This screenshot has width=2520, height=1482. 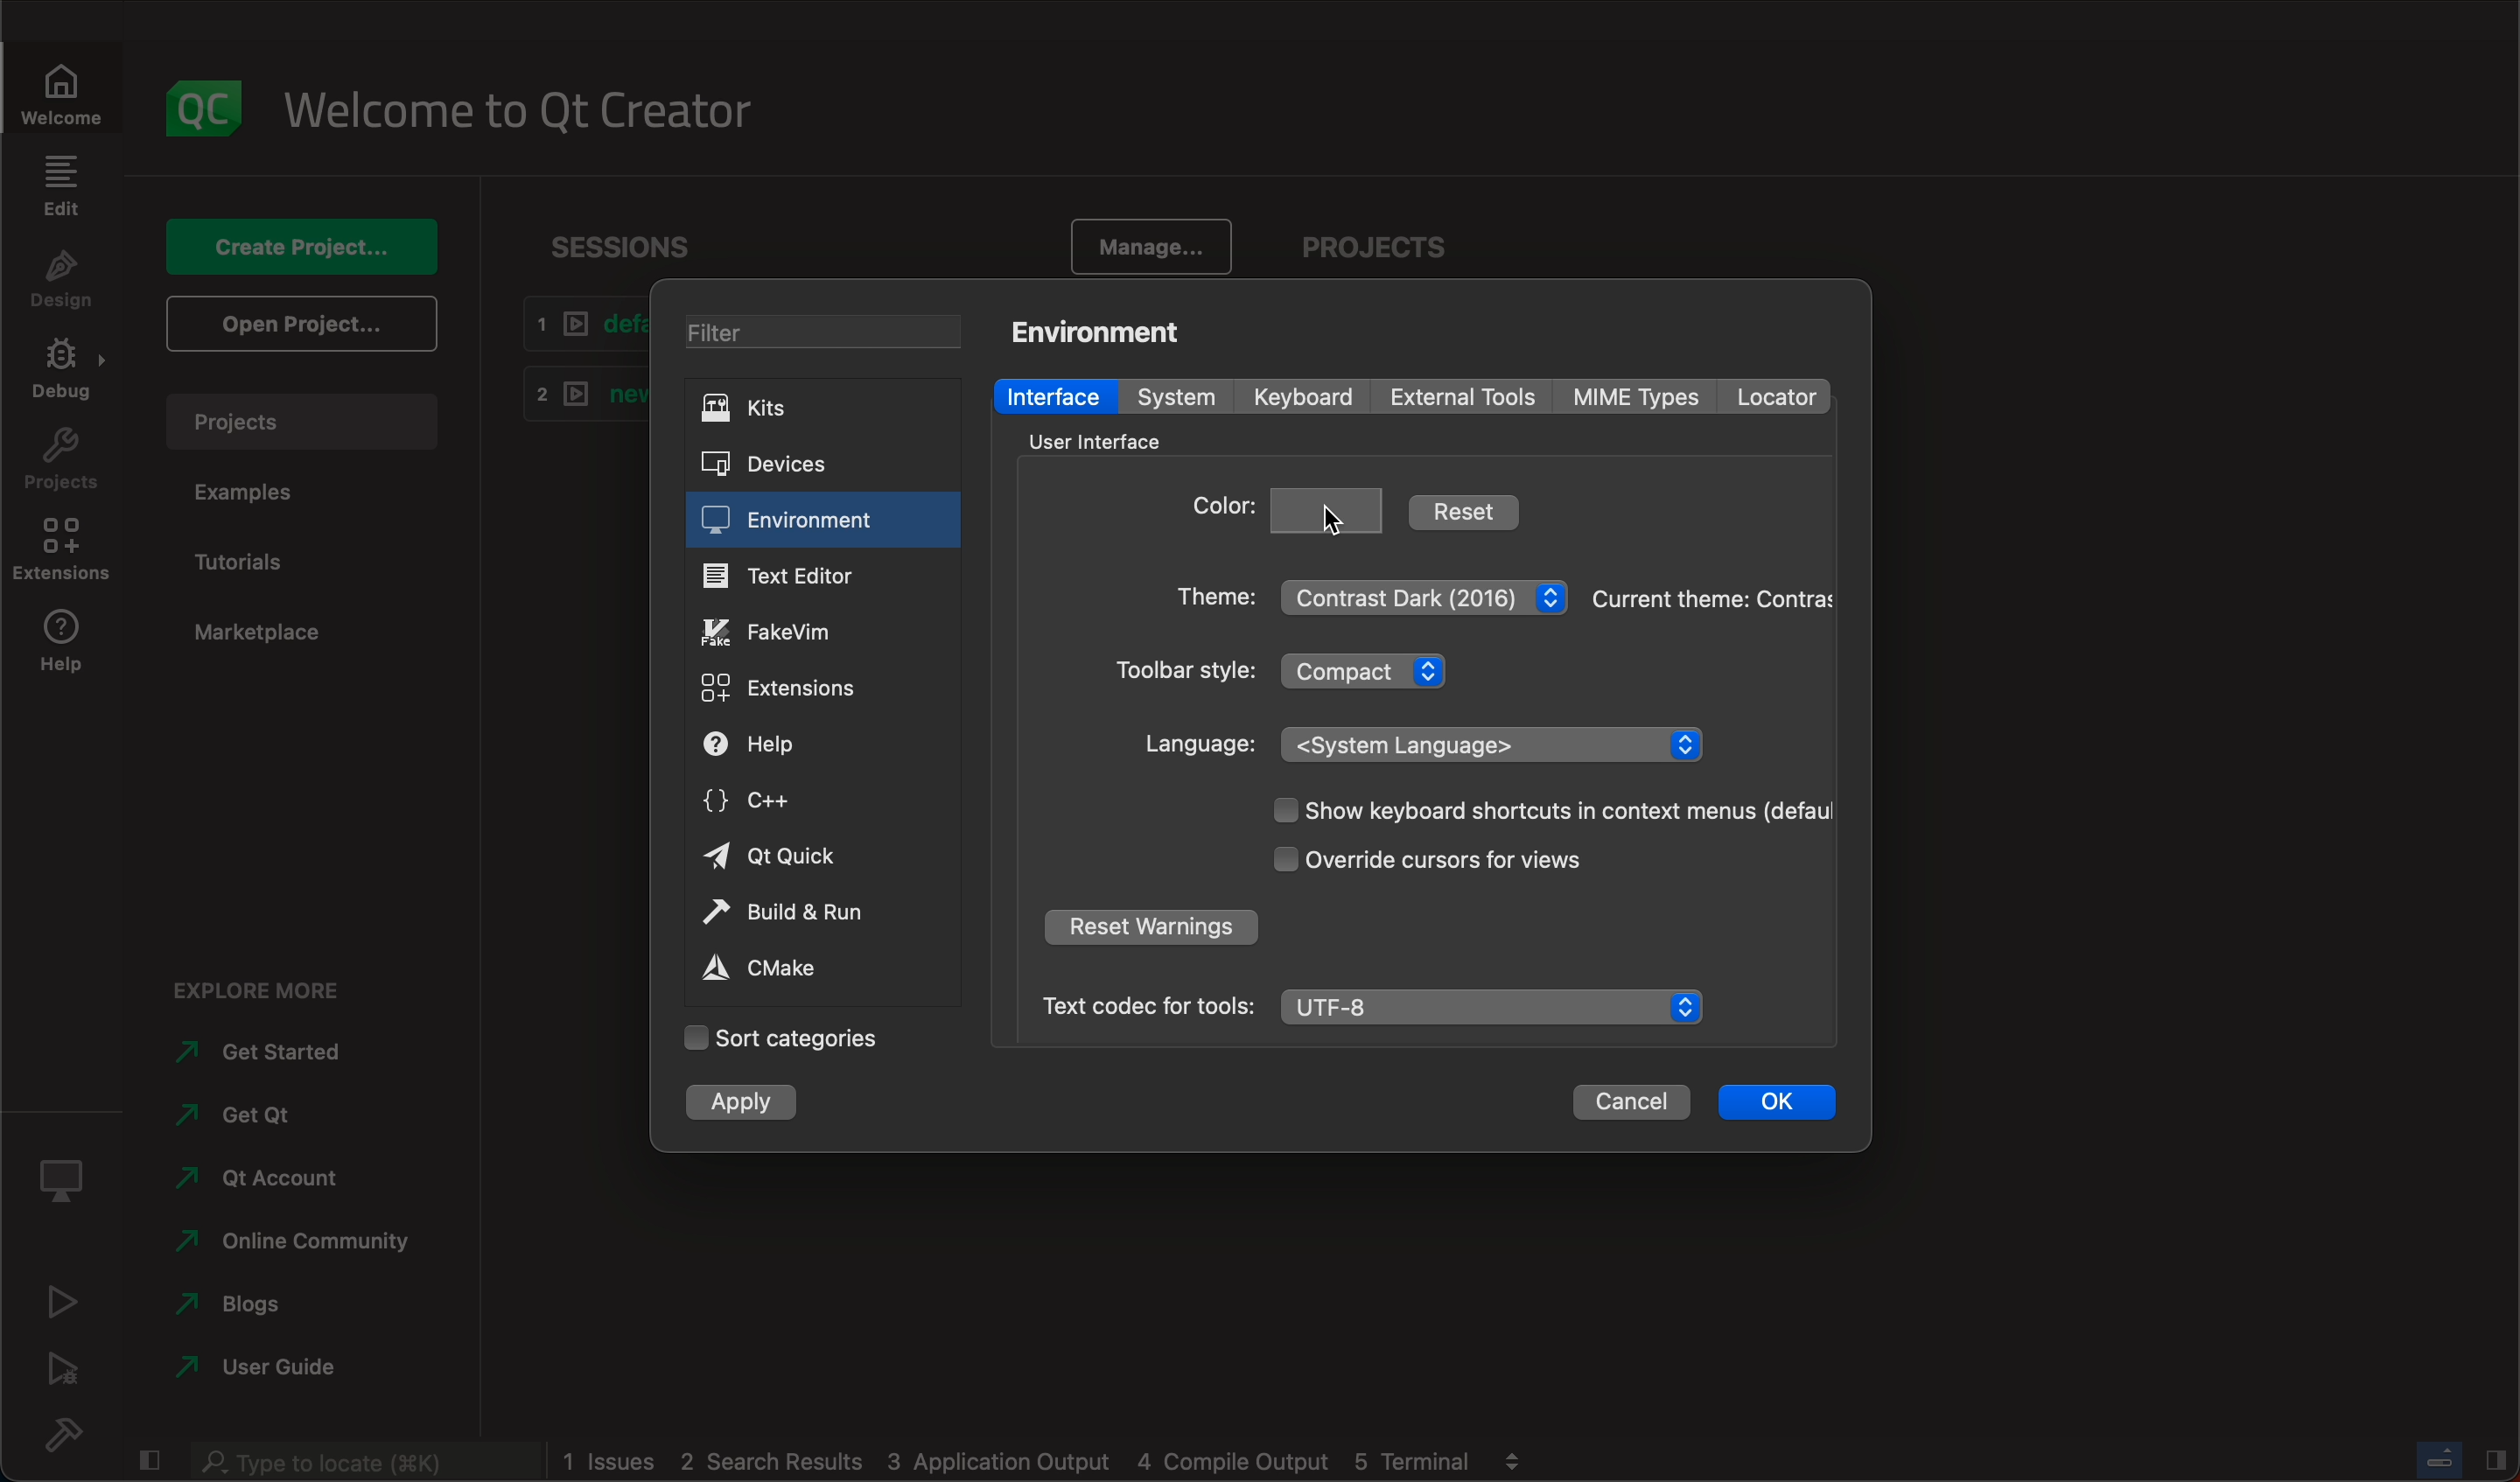 I want to click on devices, so click(x=802, y=461).